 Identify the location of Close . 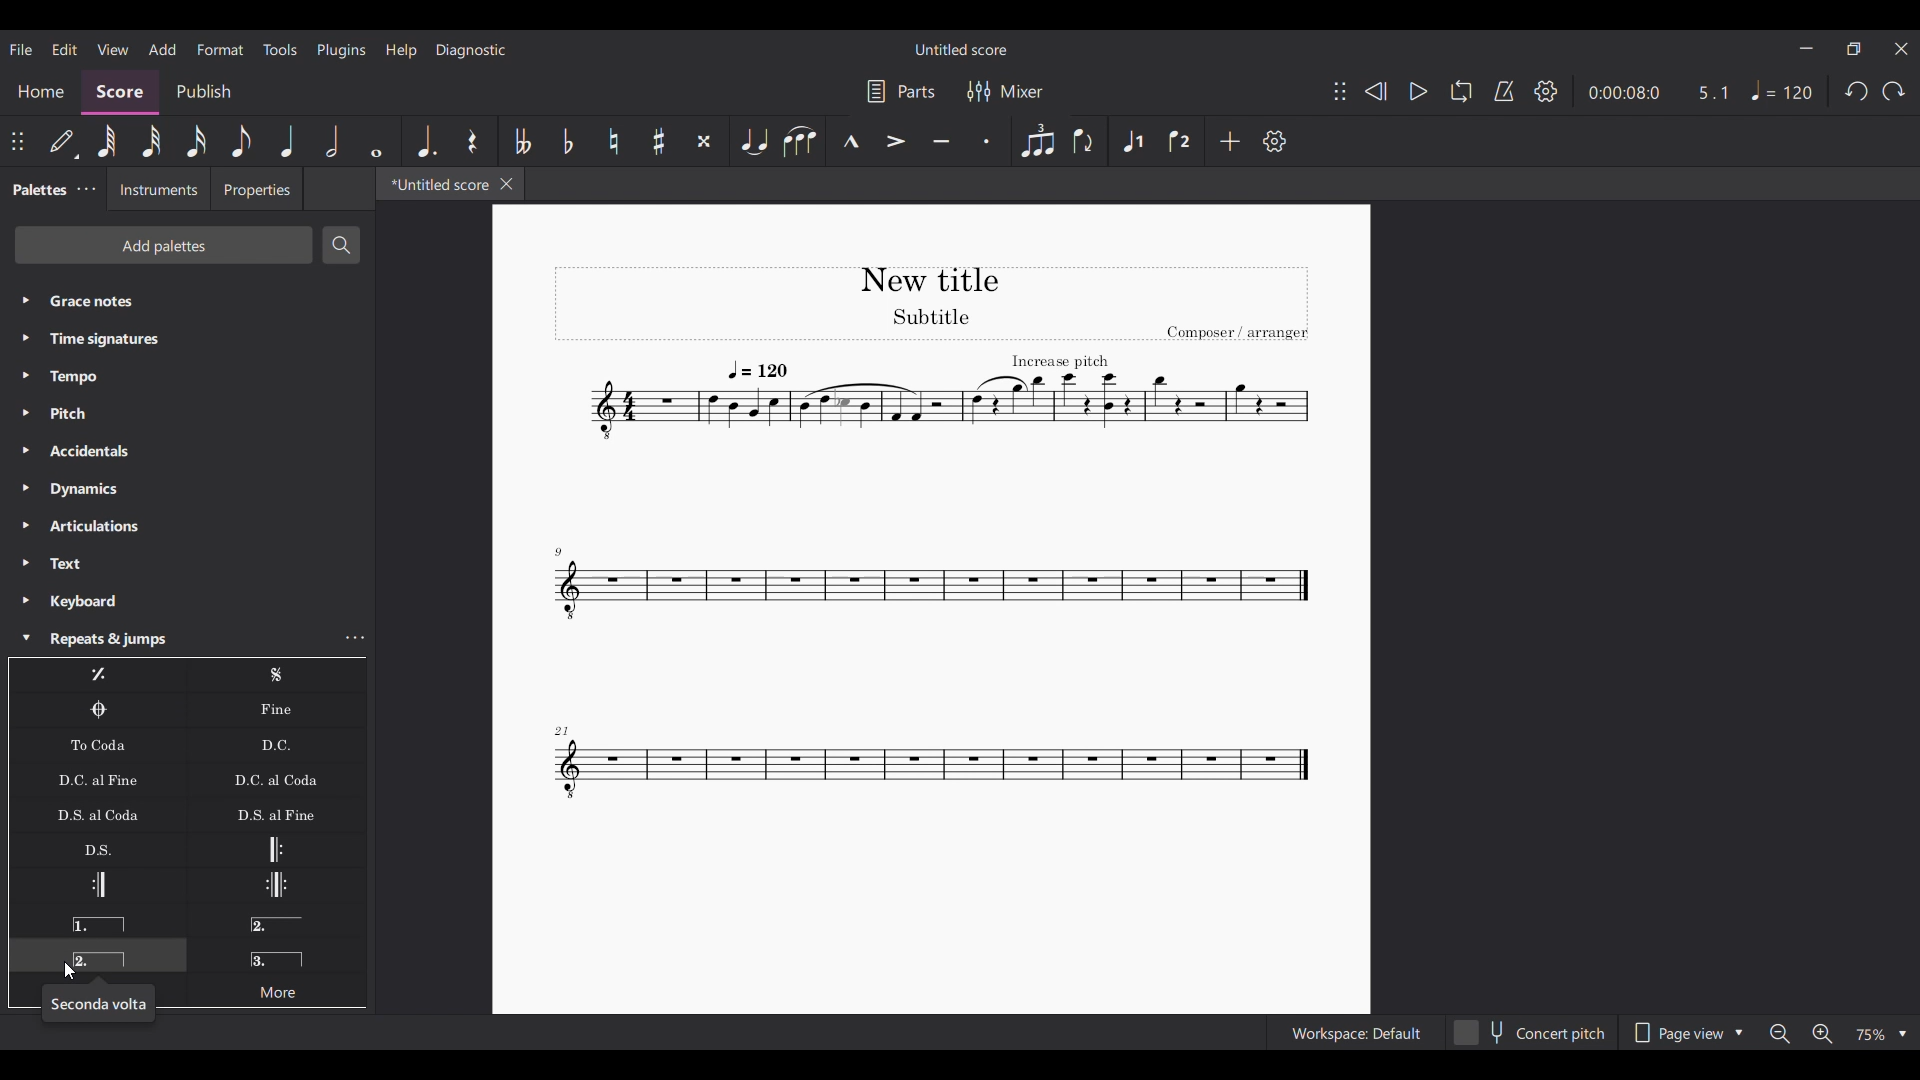
(507, 184).